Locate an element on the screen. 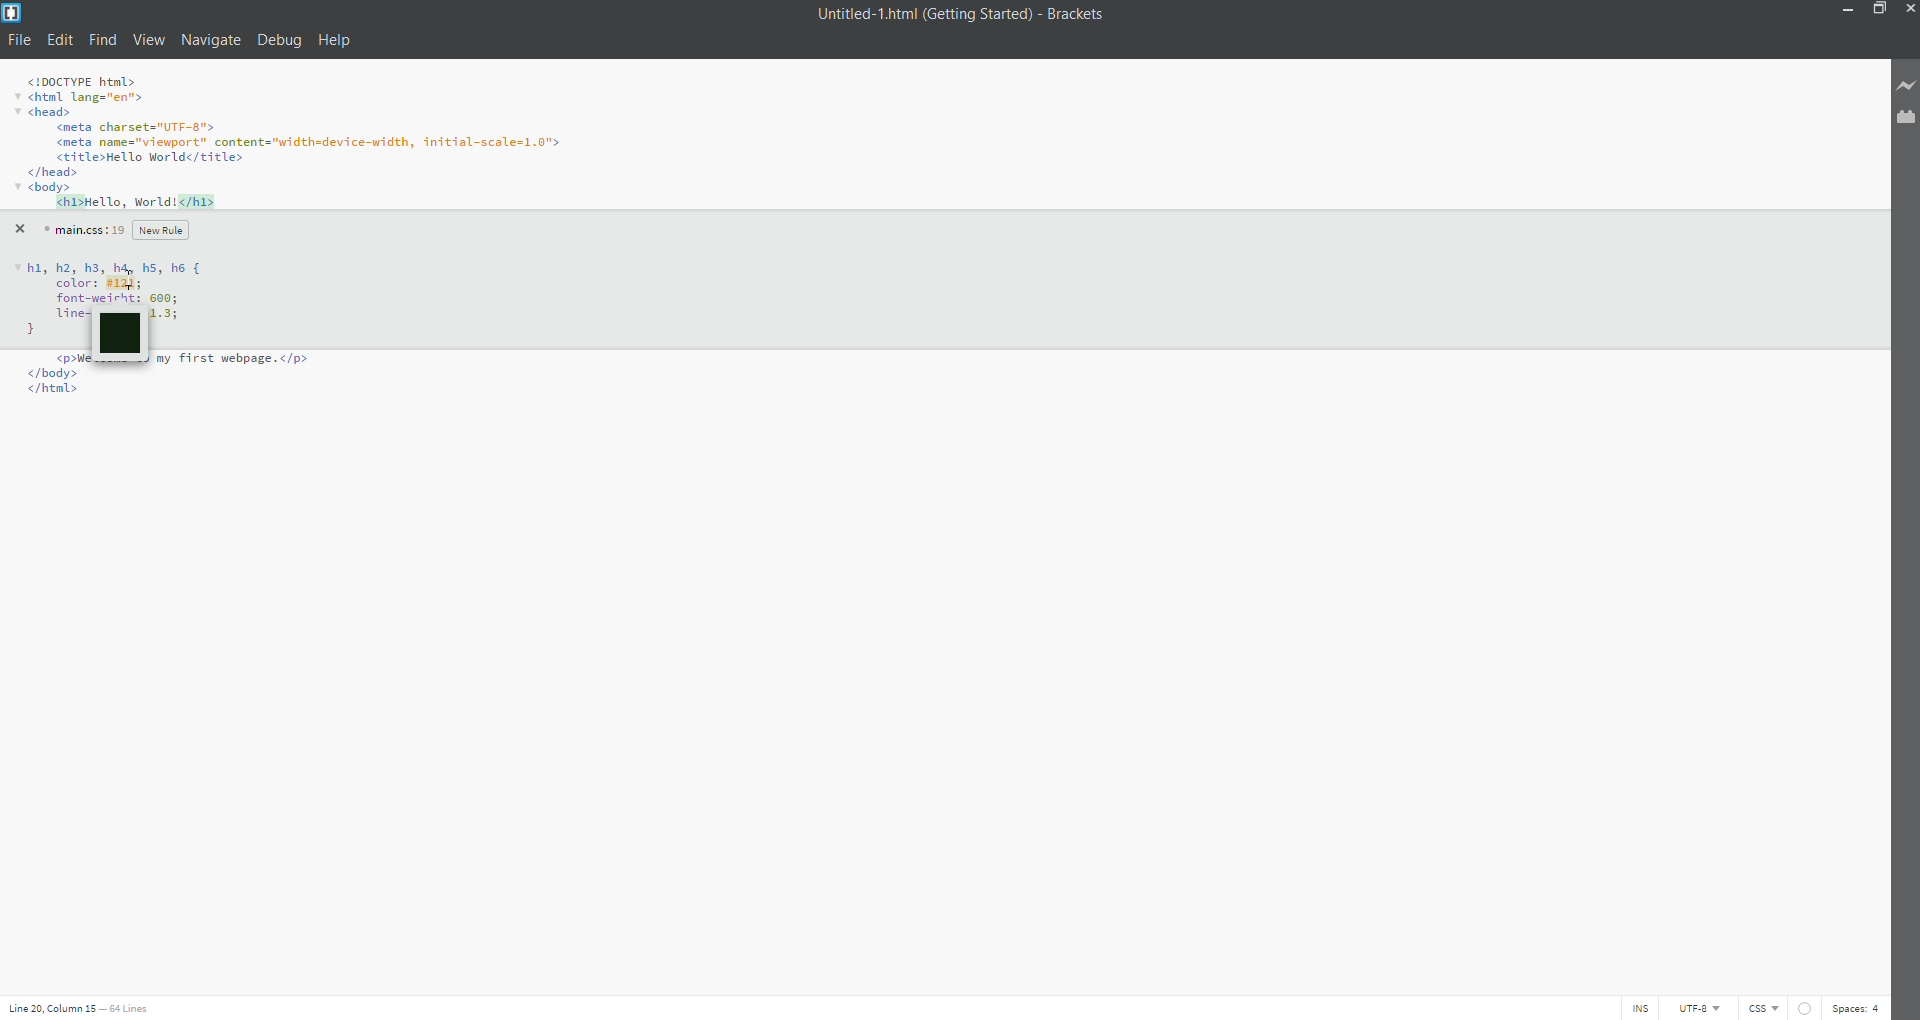 The width and height of the screenshot is (1920, 1020). linting is located at coordinates (1802, 1005).